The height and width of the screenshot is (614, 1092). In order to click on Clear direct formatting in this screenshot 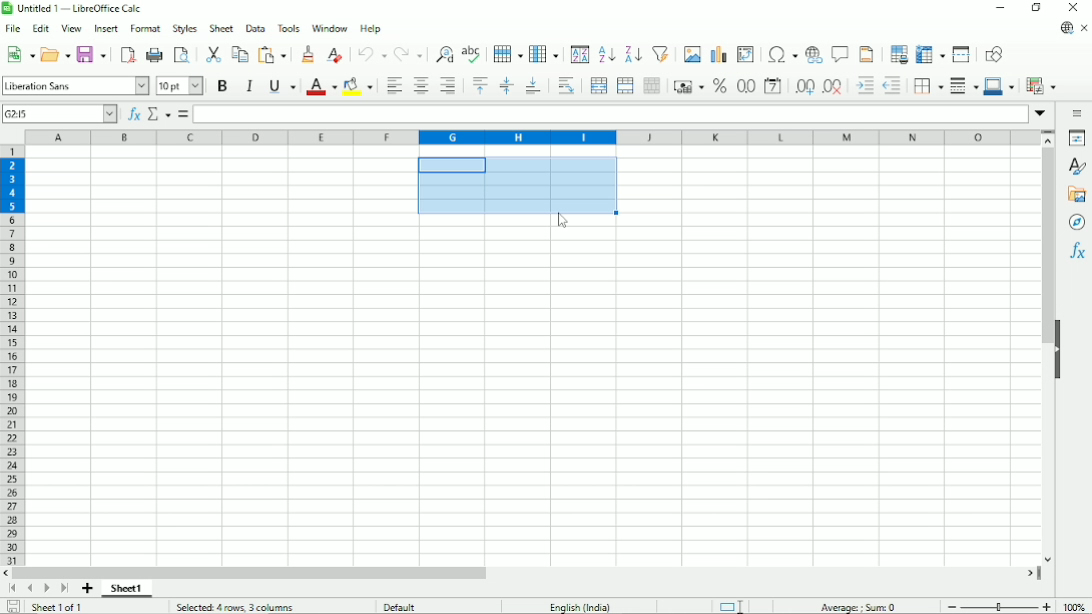, I will do `click(335, 56)`.